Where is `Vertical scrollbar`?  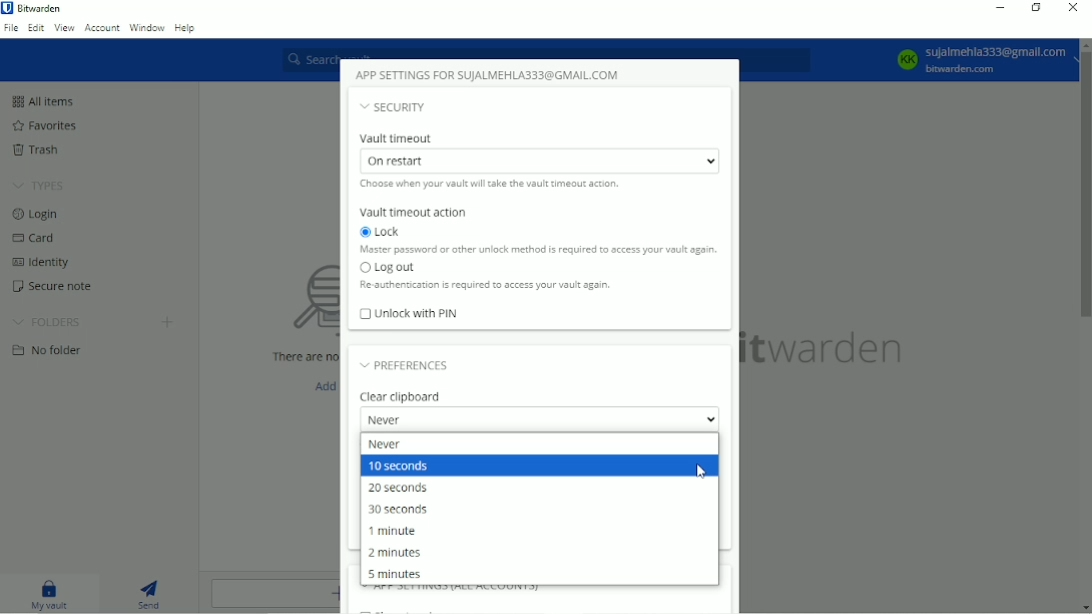 Vertical scrollbar is located at coordinates (1084, 185).